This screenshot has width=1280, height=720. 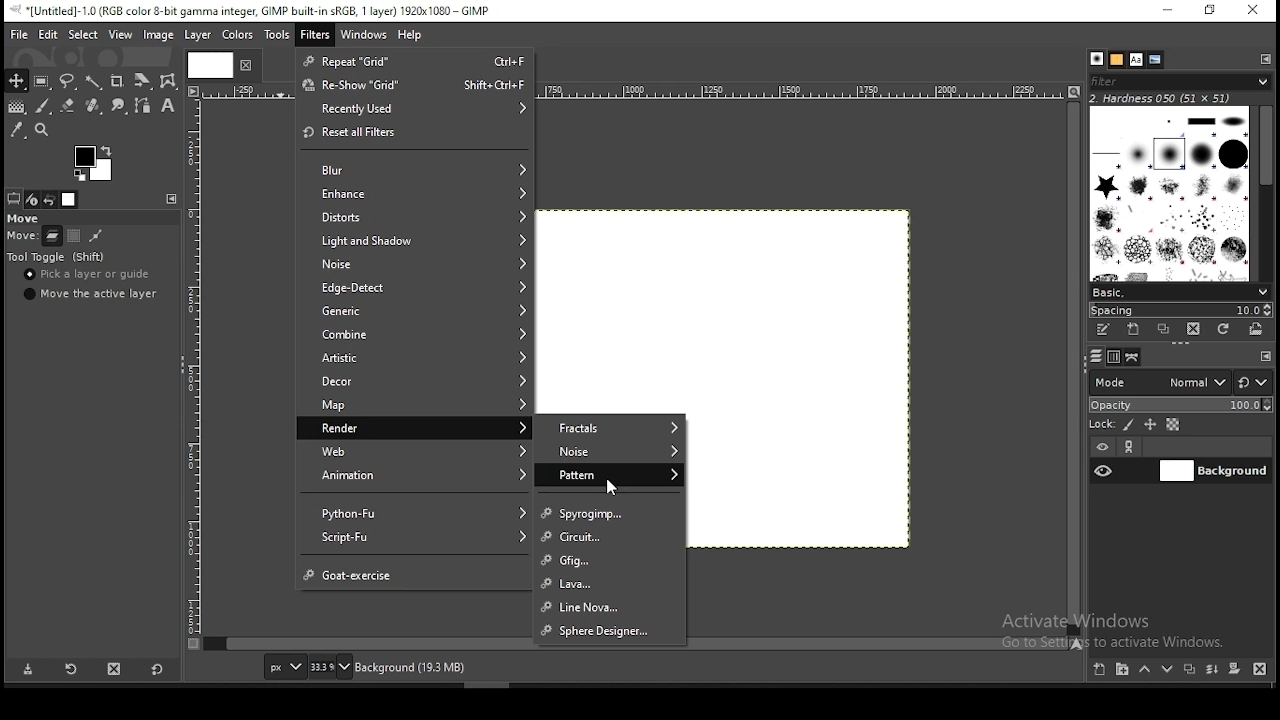 What do you see at coordinates (1180, 293) in the screenshot?
I see `brush presets` at bounding box center [1180, 293].